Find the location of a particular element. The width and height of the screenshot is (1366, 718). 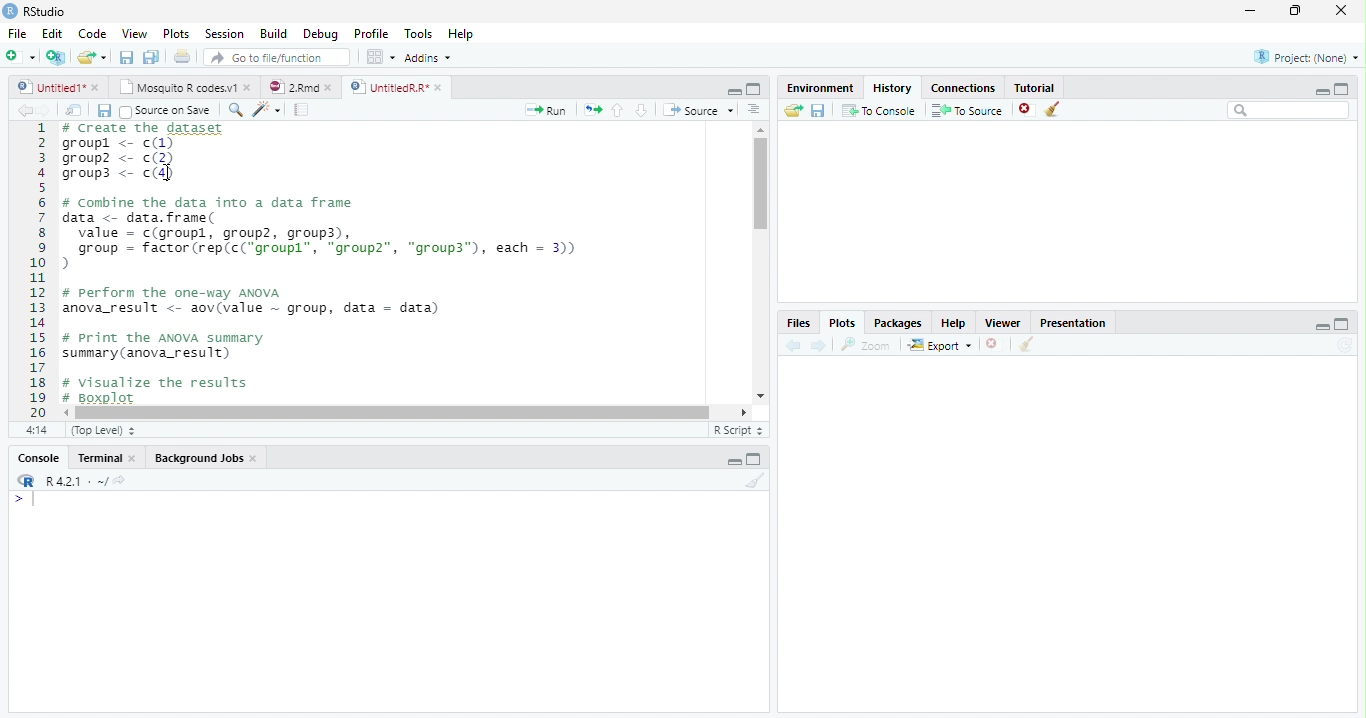

Close is located at coordinates (1339, 12).